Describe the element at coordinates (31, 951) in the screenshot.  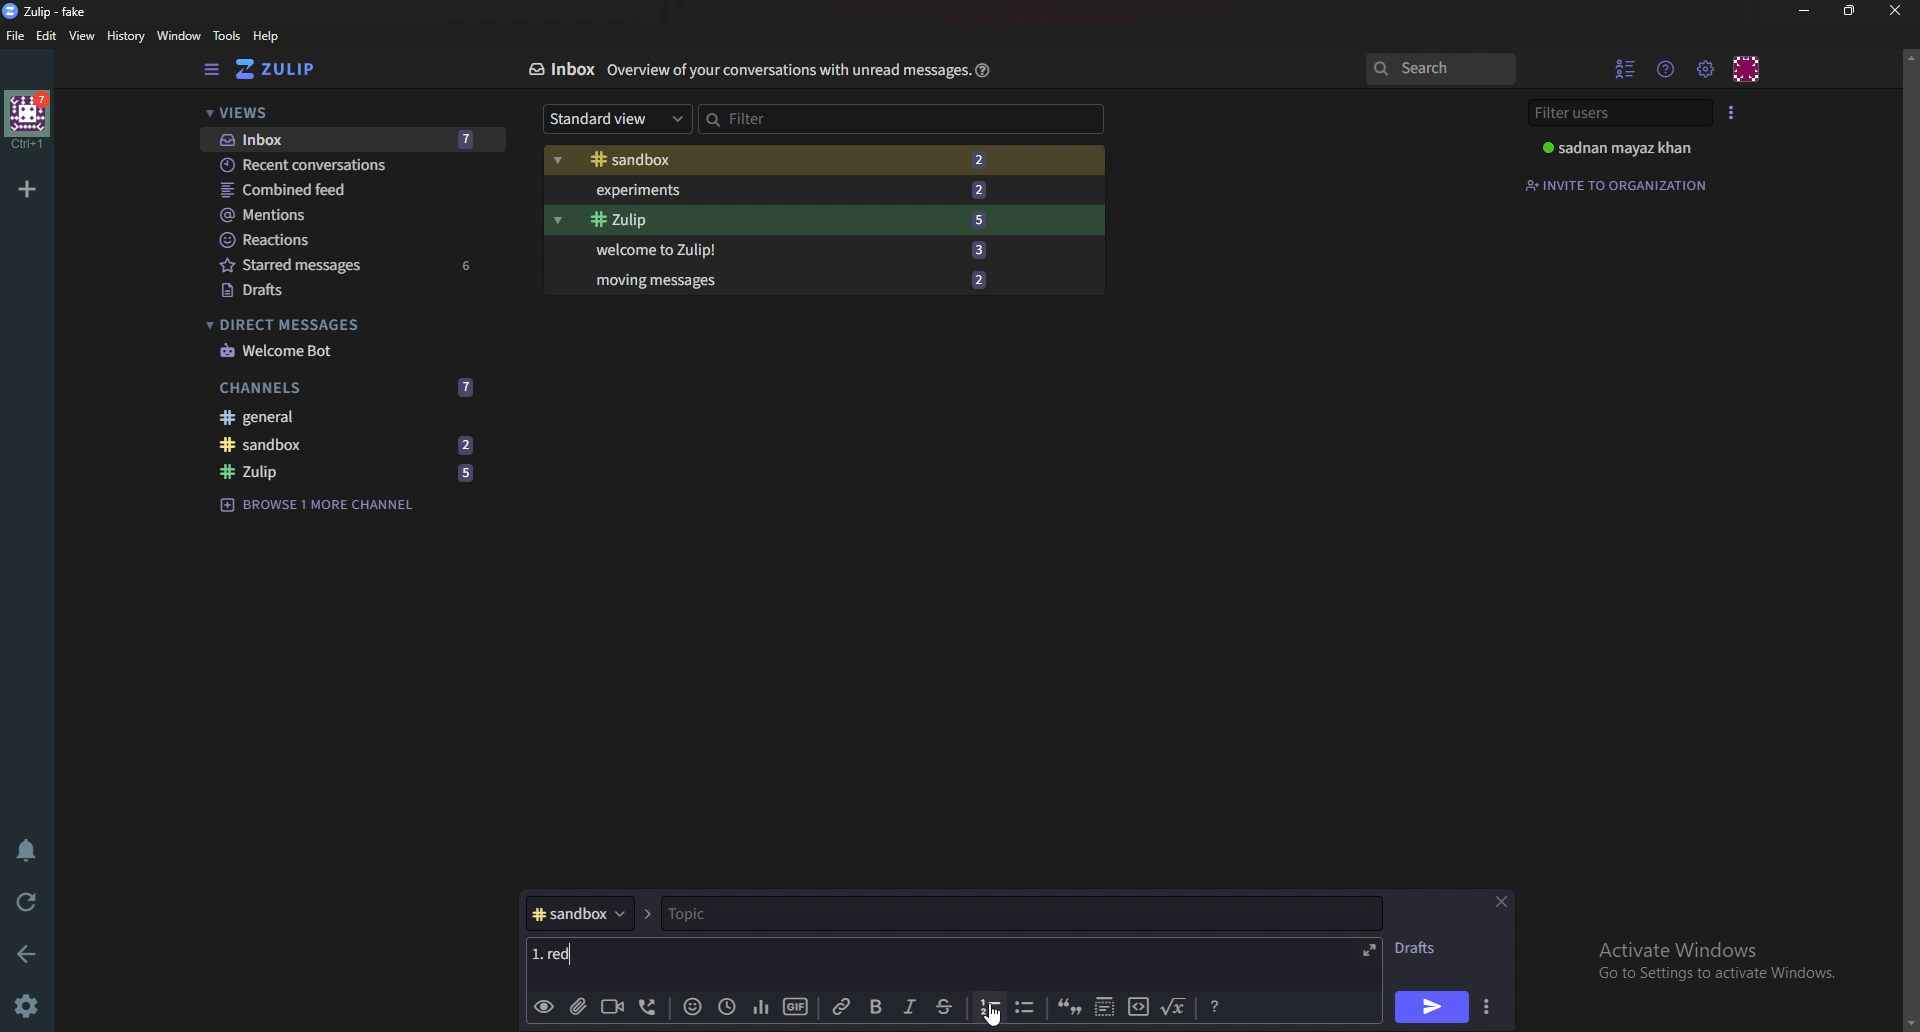
I see `back` at that location.